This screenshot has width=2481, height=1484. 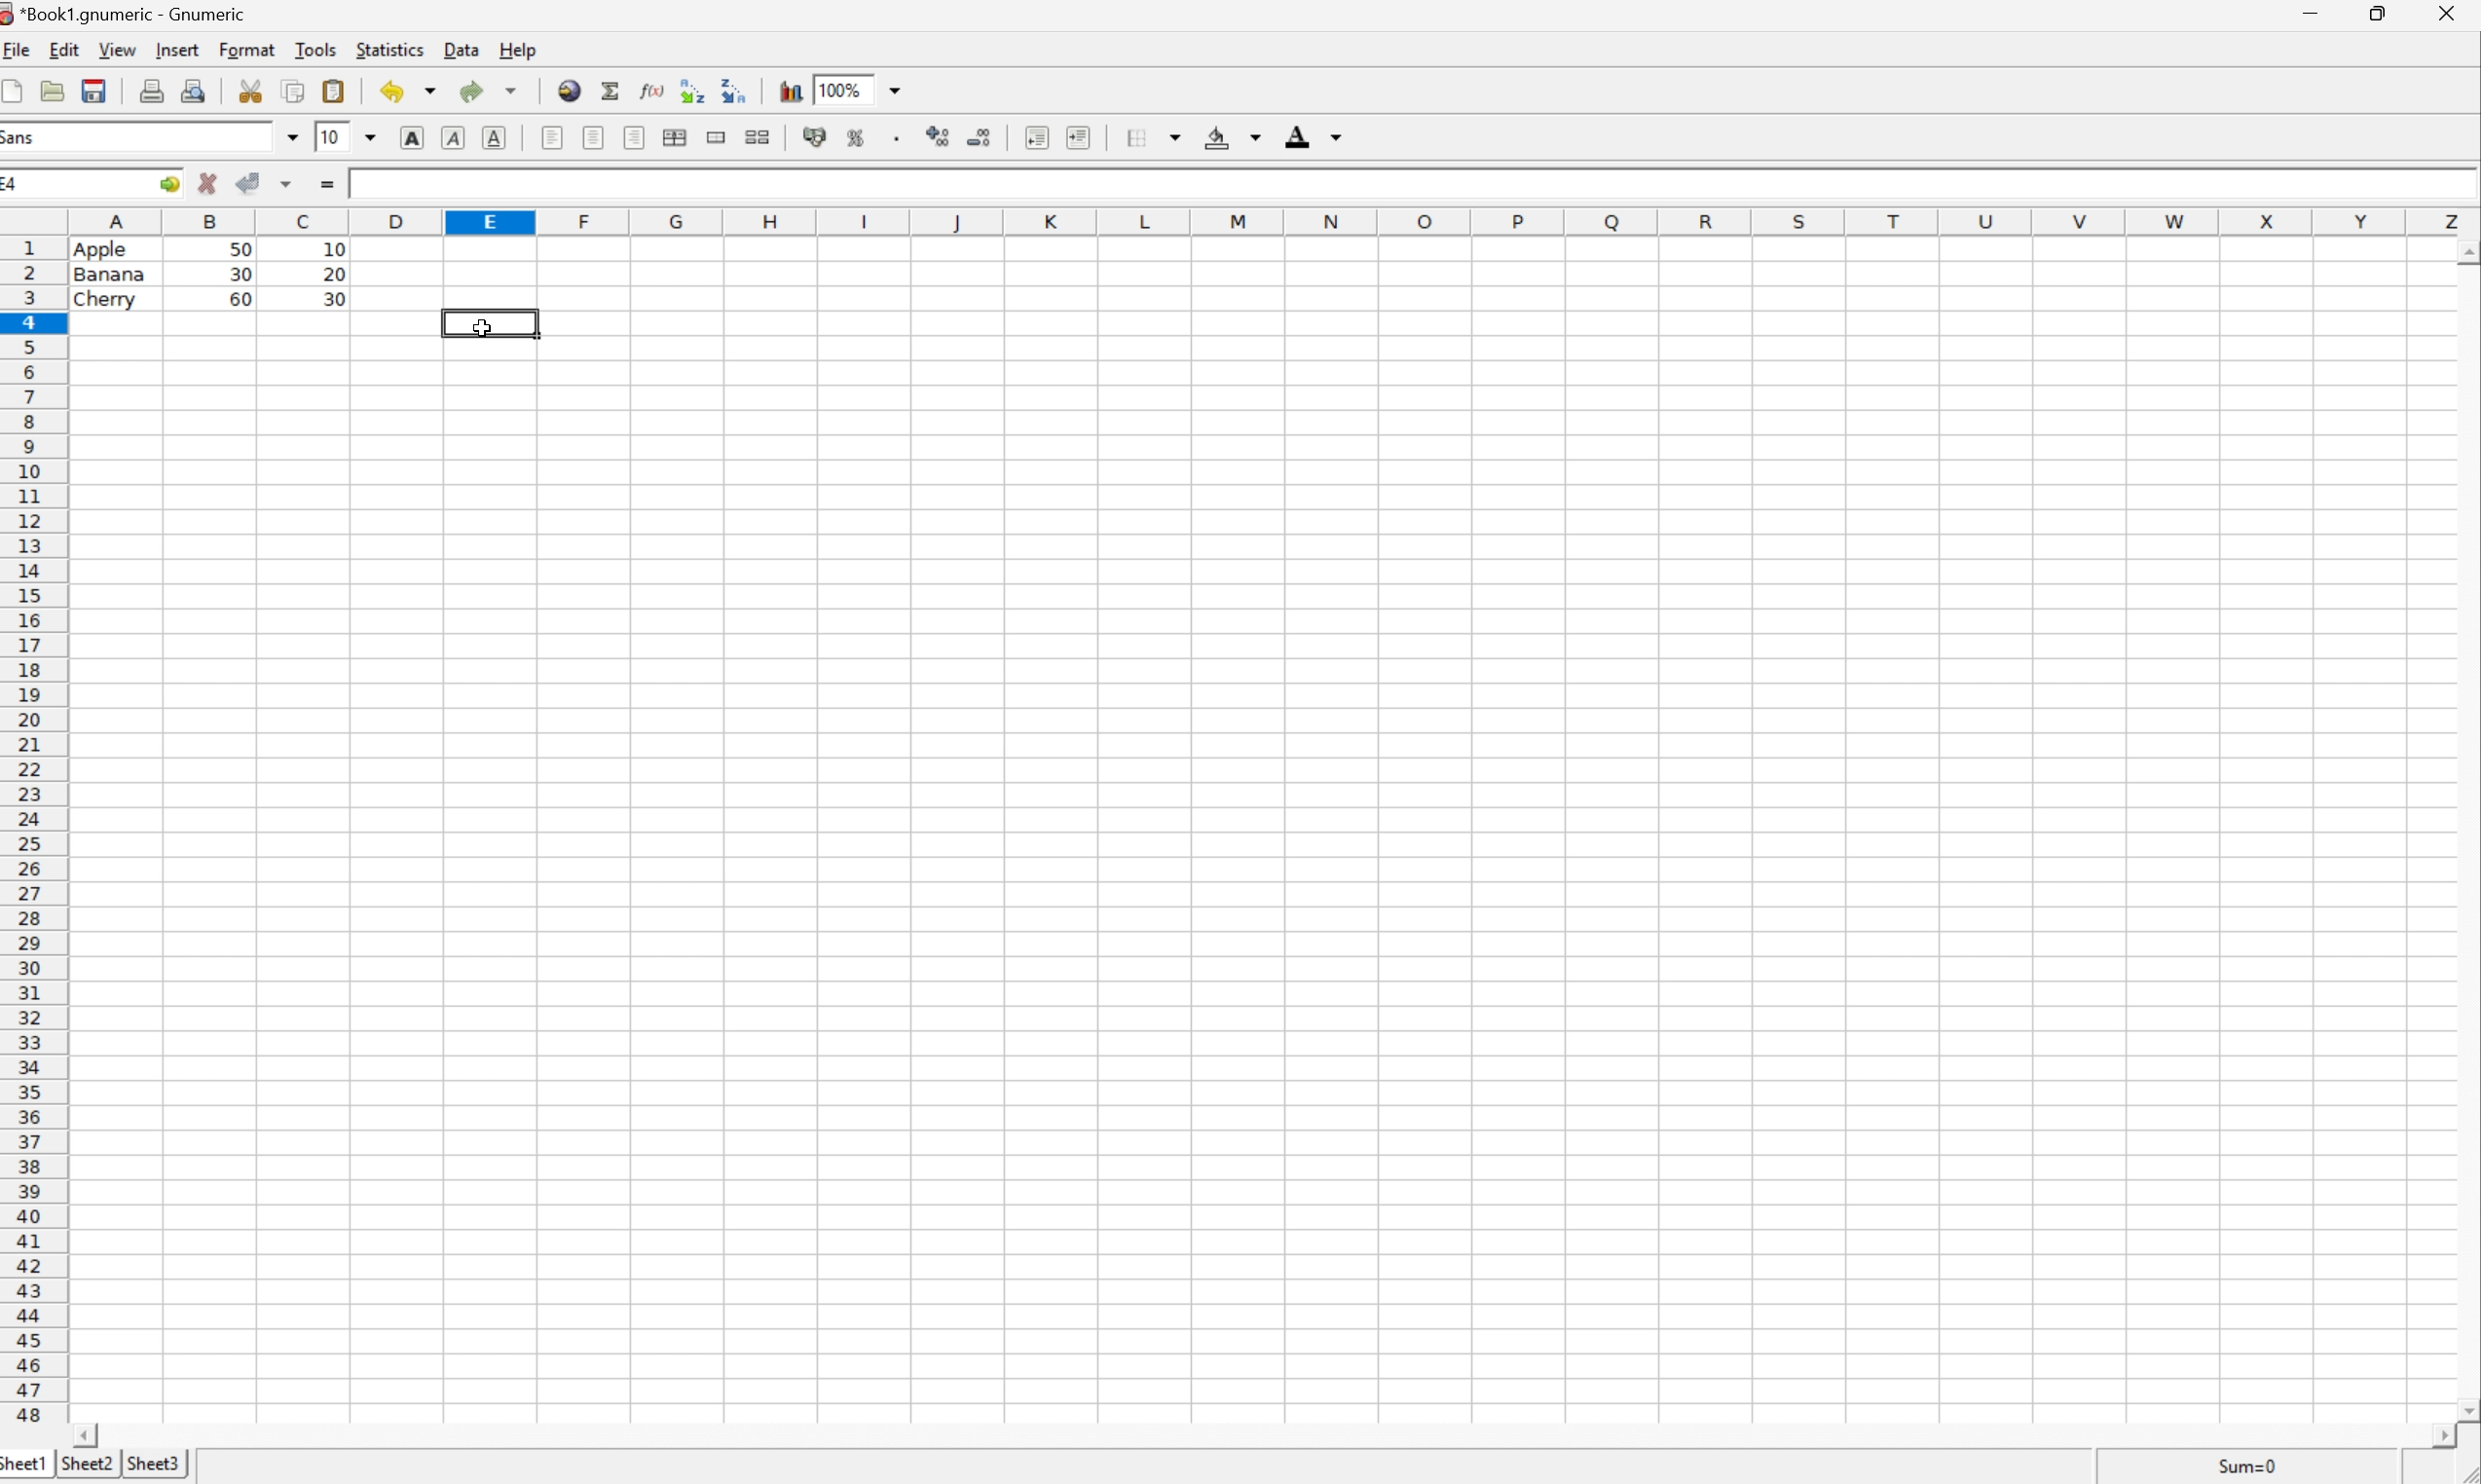 I want to click on Sort the selected region in ascending order based on the first column selected, so click(x=693, y=91).